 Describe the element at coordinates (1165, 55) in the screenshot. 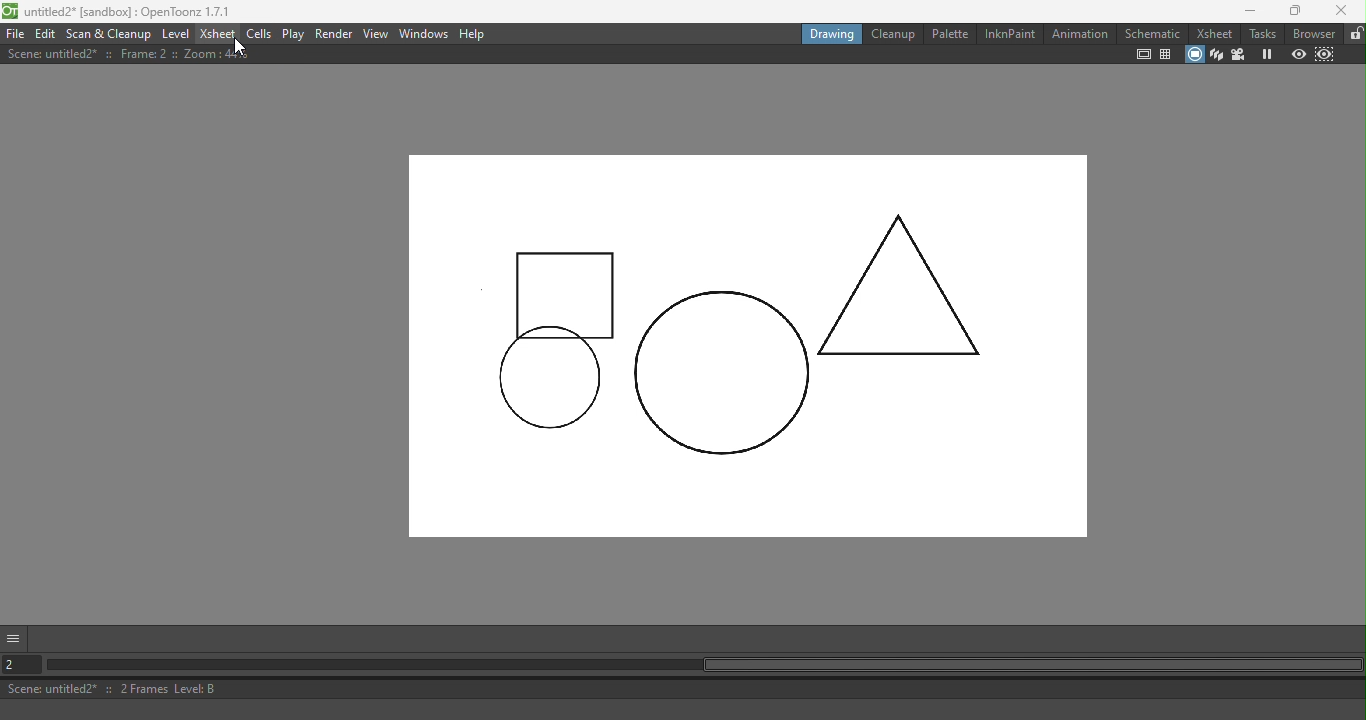

I see `Field guide` at that location.